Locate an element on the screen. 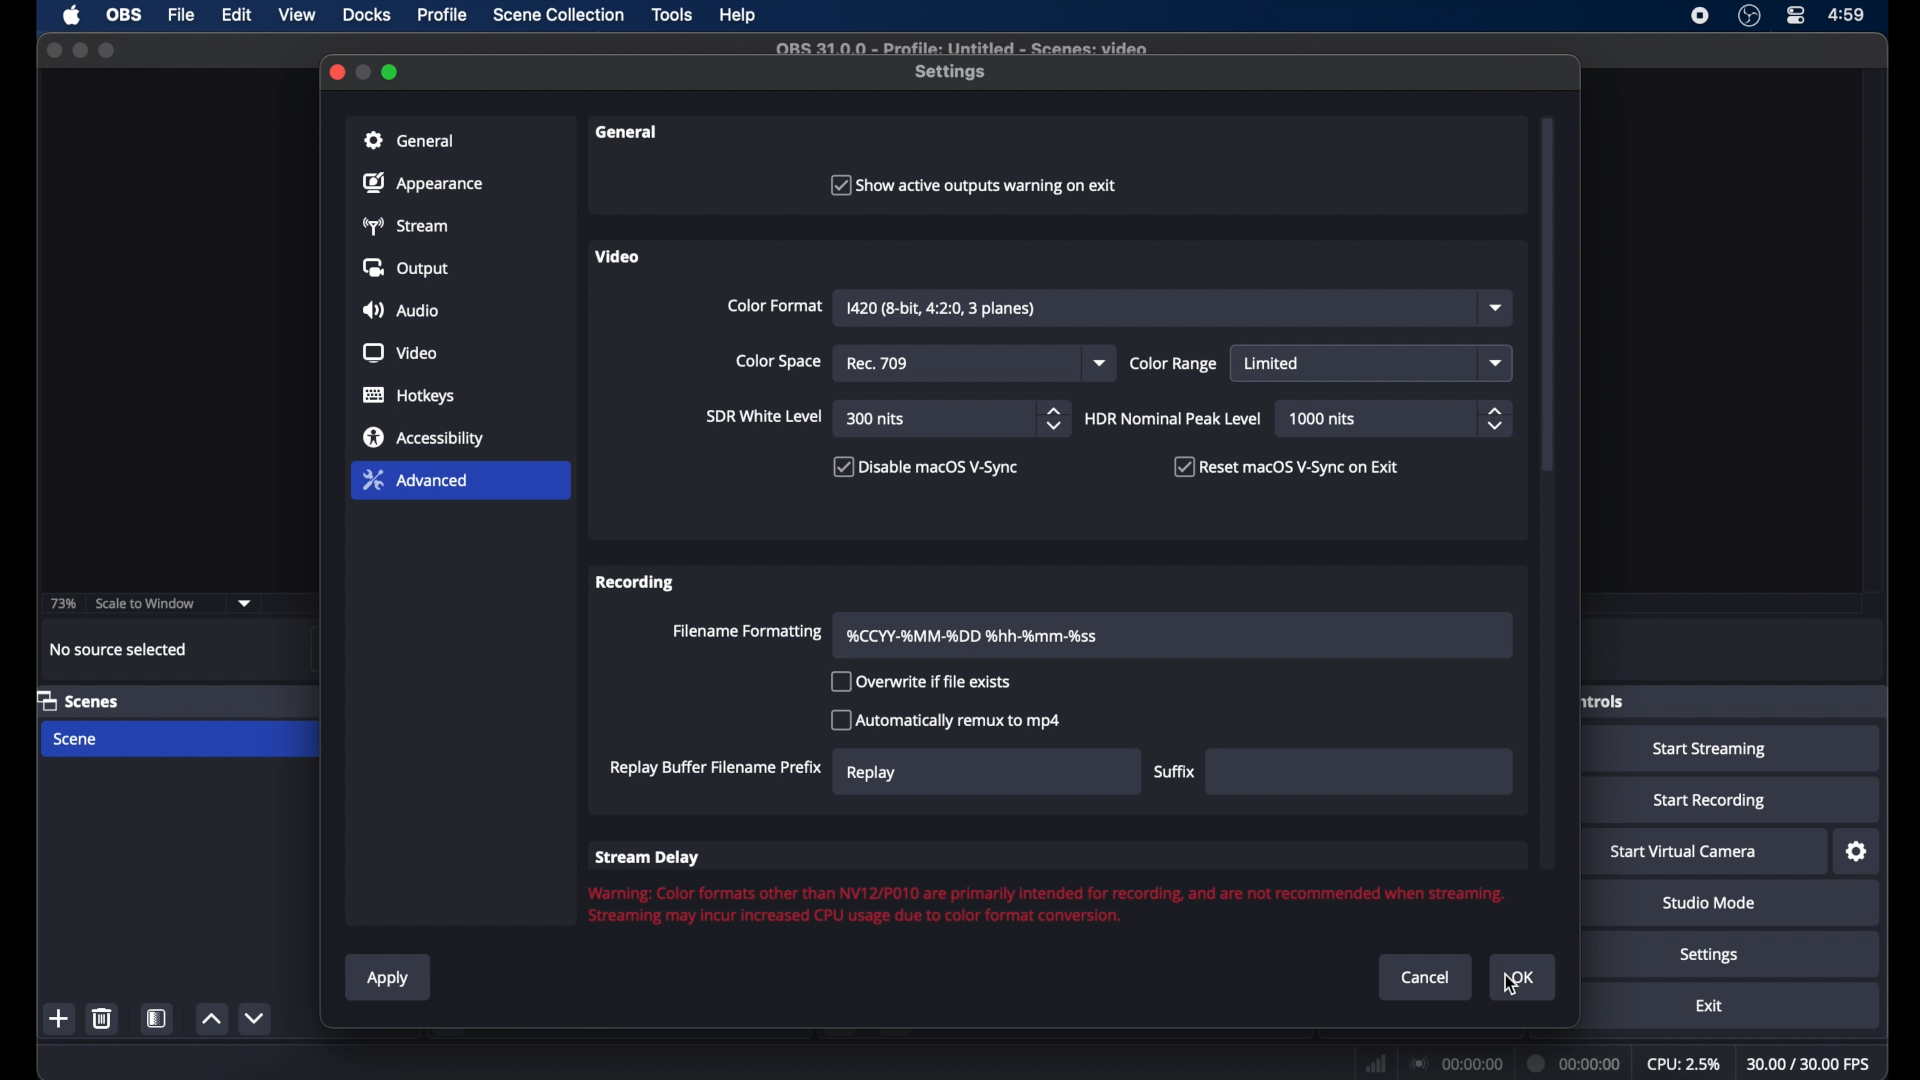 Image resolution: width=1920 pixels, height=1080 pixels. settings is located at coordinates (1709, 955).